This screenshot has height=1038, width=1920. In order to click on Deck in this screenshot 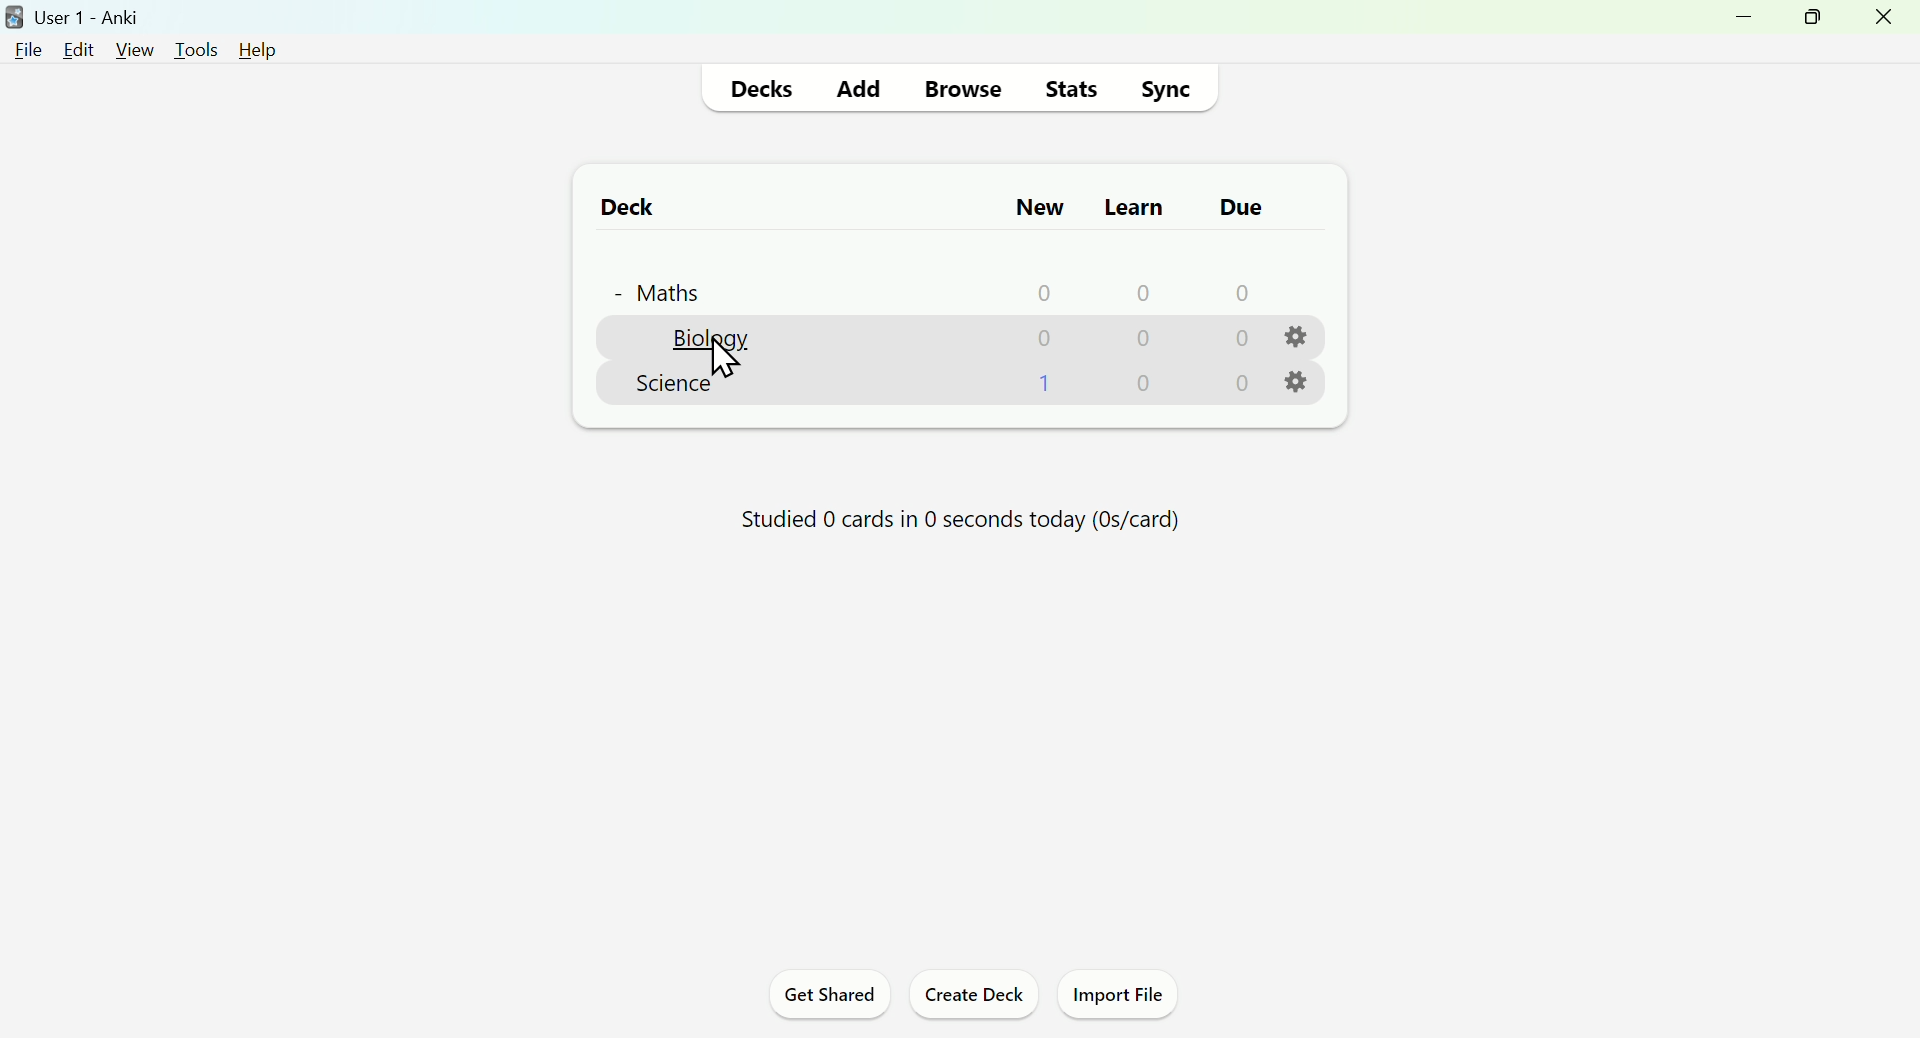, I will do `click(617, 206)`.